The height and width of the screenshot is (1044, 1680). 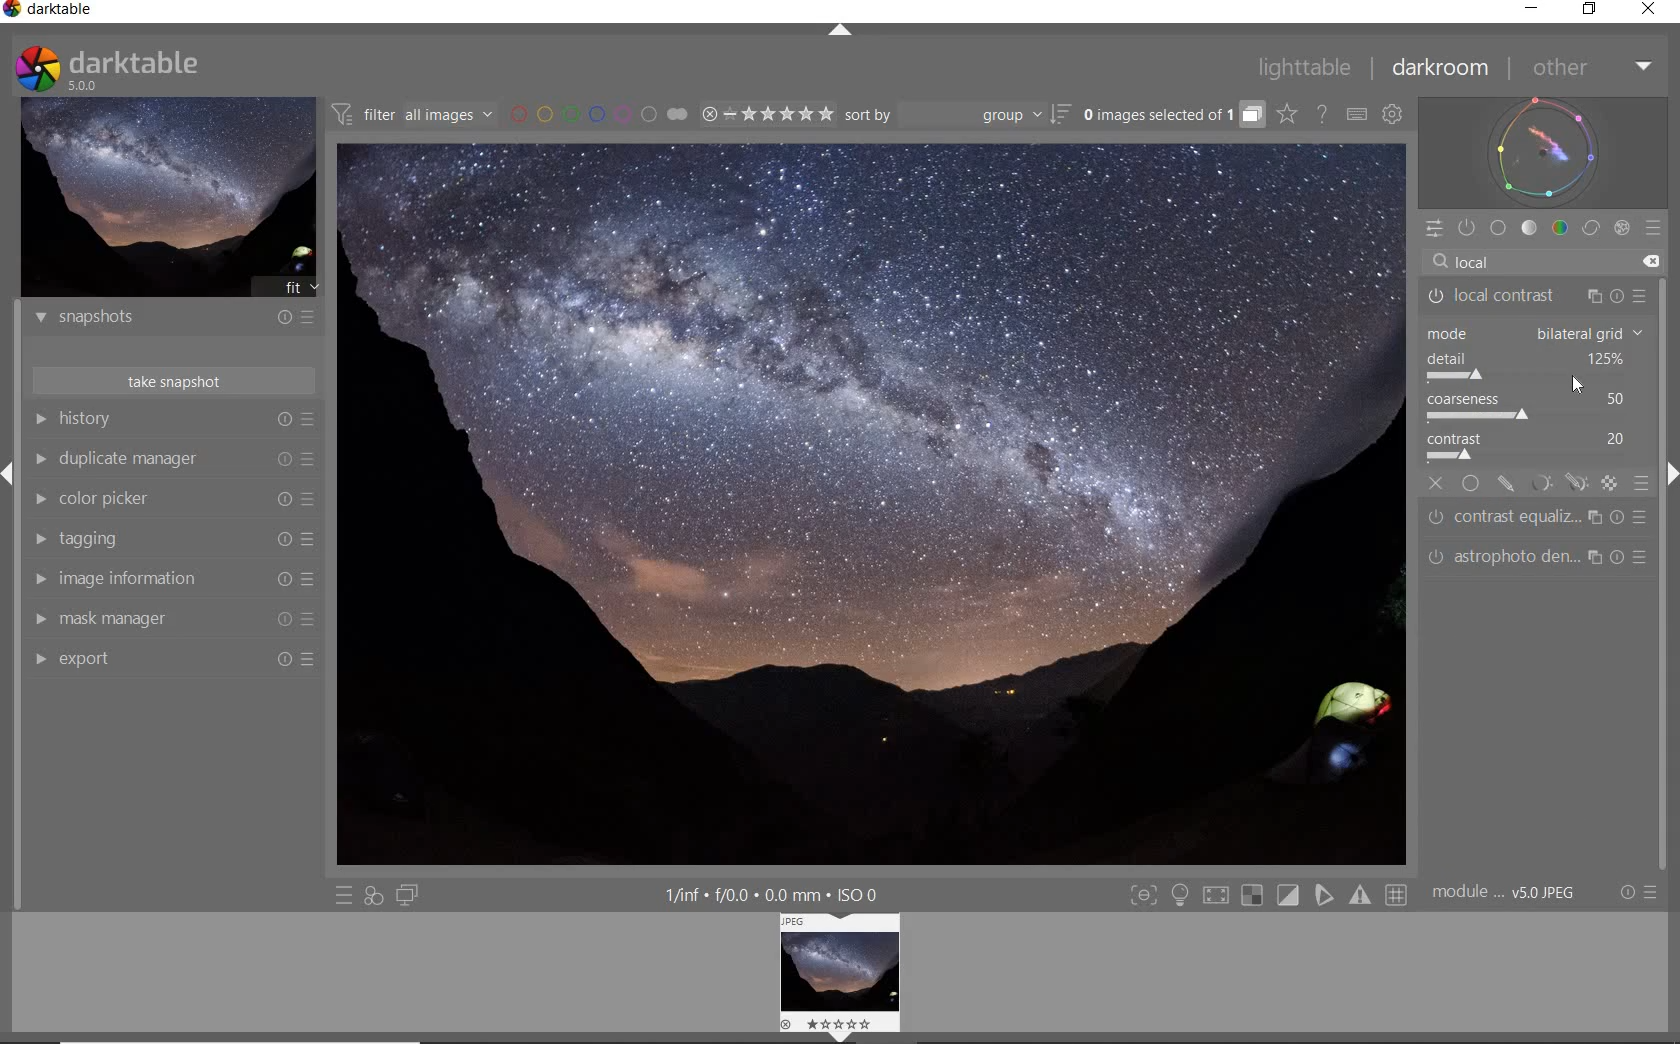 What do you see at coordinates (1506, 891) in the screenshot?
I see `Image info` at bounding box center [1506, 891].